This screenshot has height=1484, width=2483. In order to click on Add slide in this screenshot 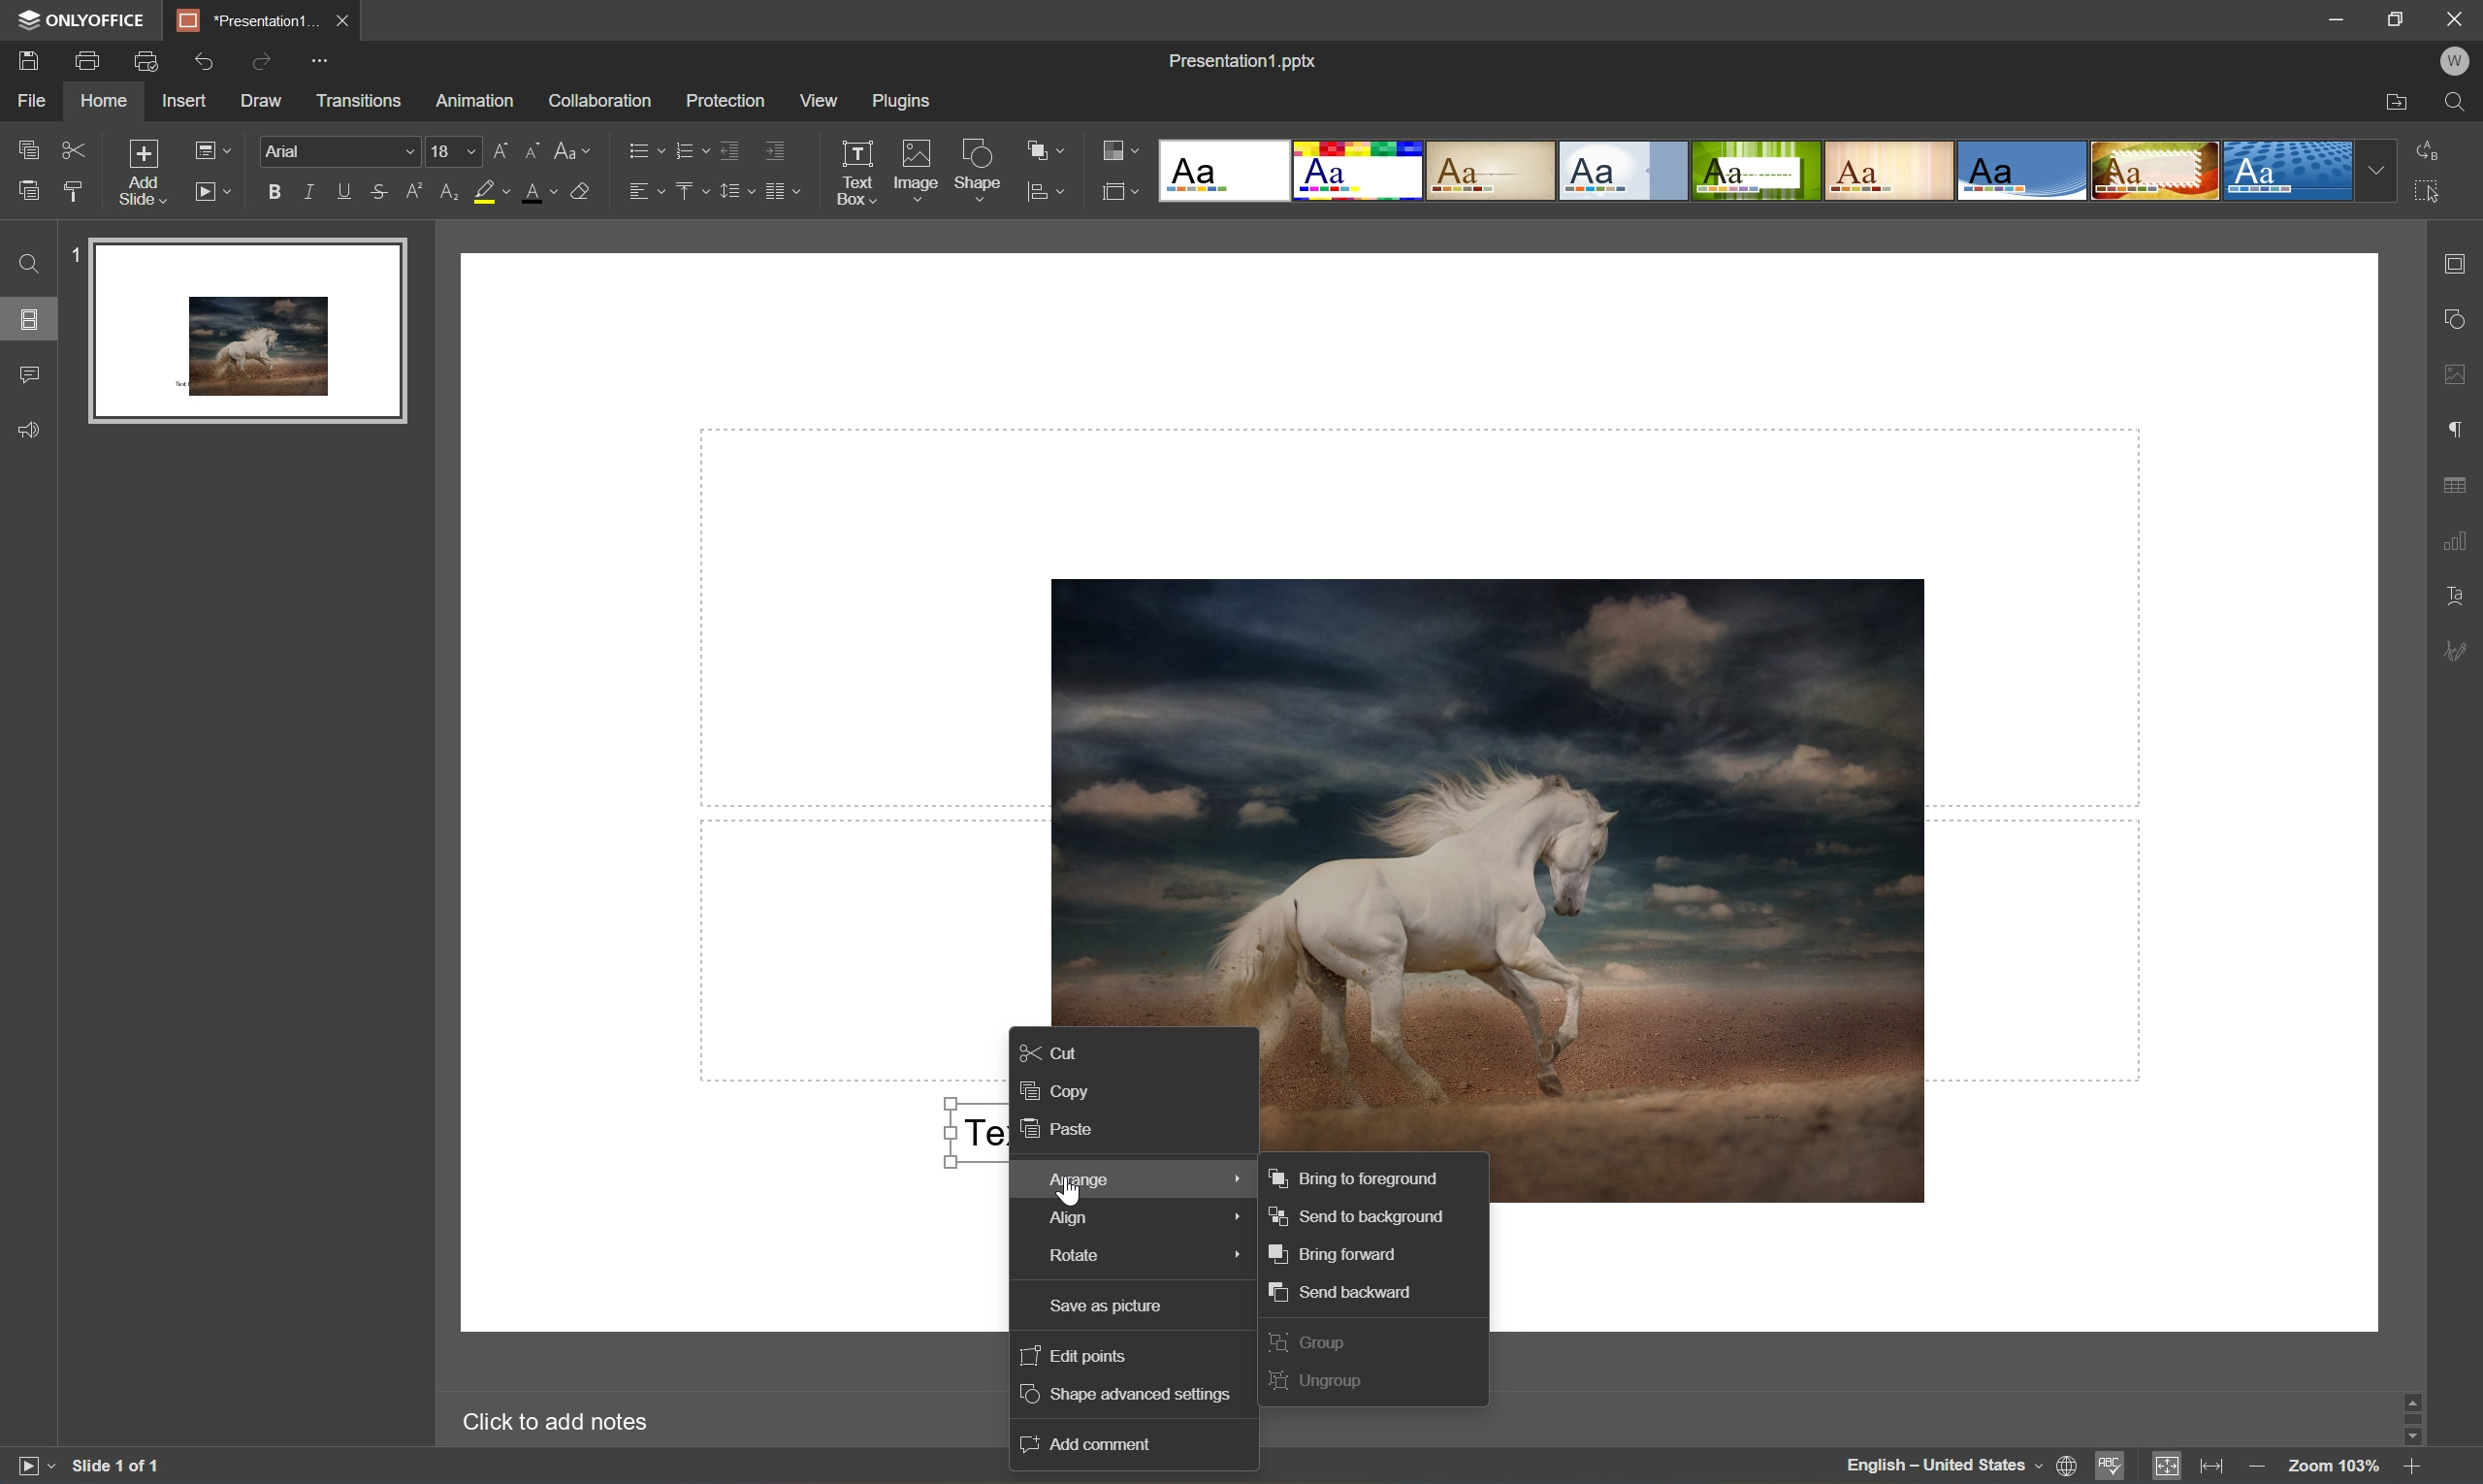, I will do `click(148, 176)`.